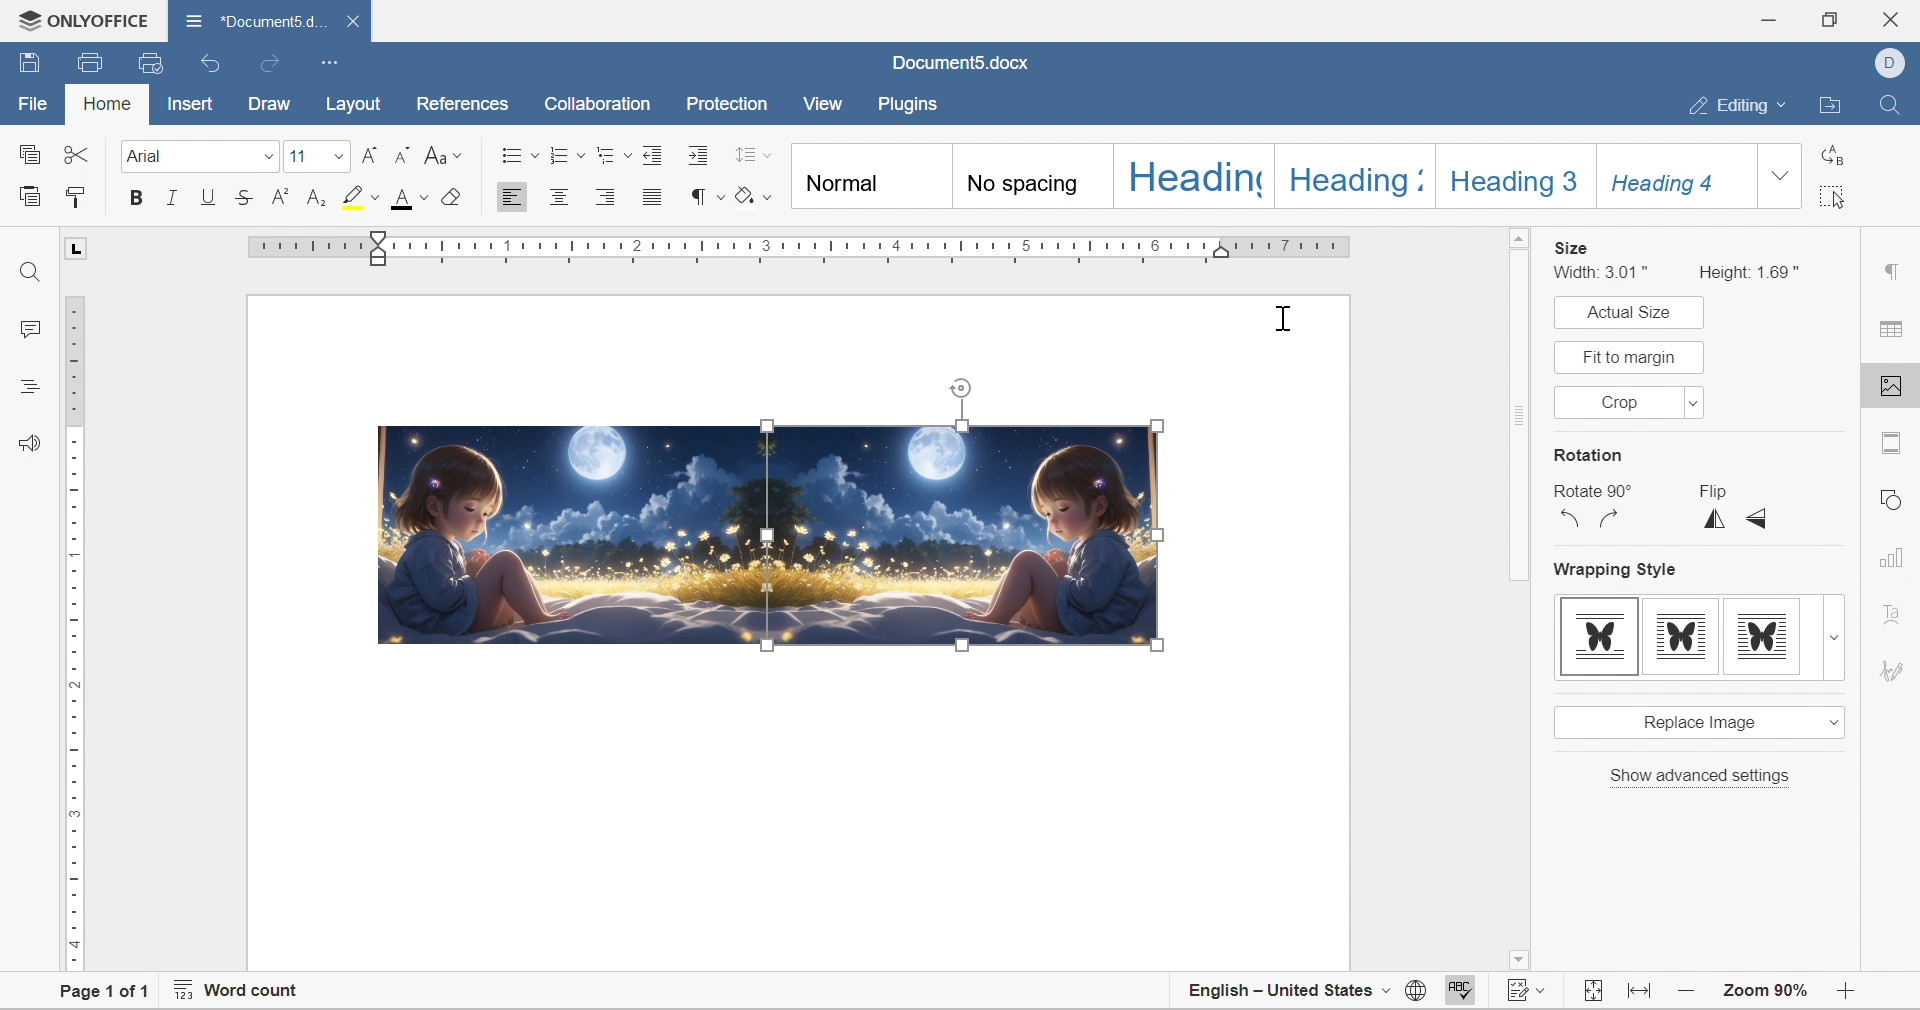 This screenshot has height=1010, width=1920. What do you see at coordinates (337, 157) in the screenshot?
I see `drop down` at bounding box center [337, 157].